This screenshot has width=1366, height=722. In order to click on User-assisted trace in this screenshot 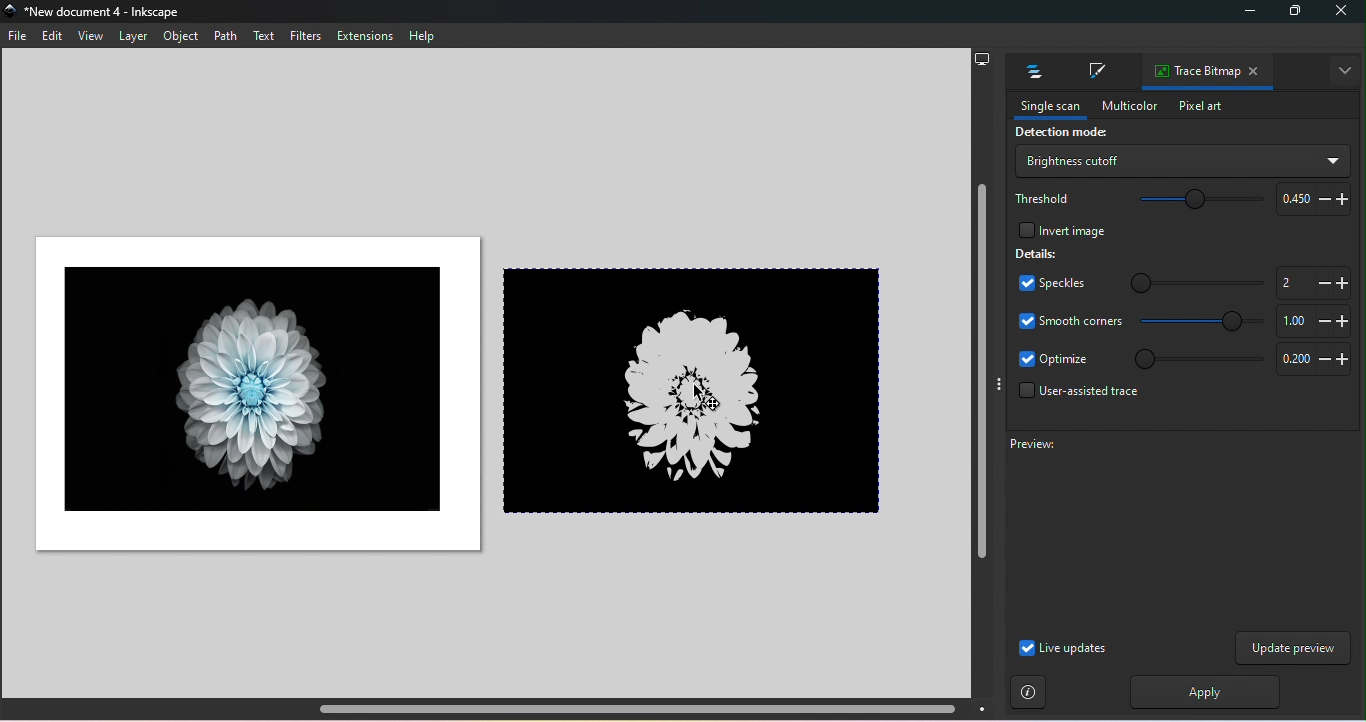, I will do `click(1074, 396)`.